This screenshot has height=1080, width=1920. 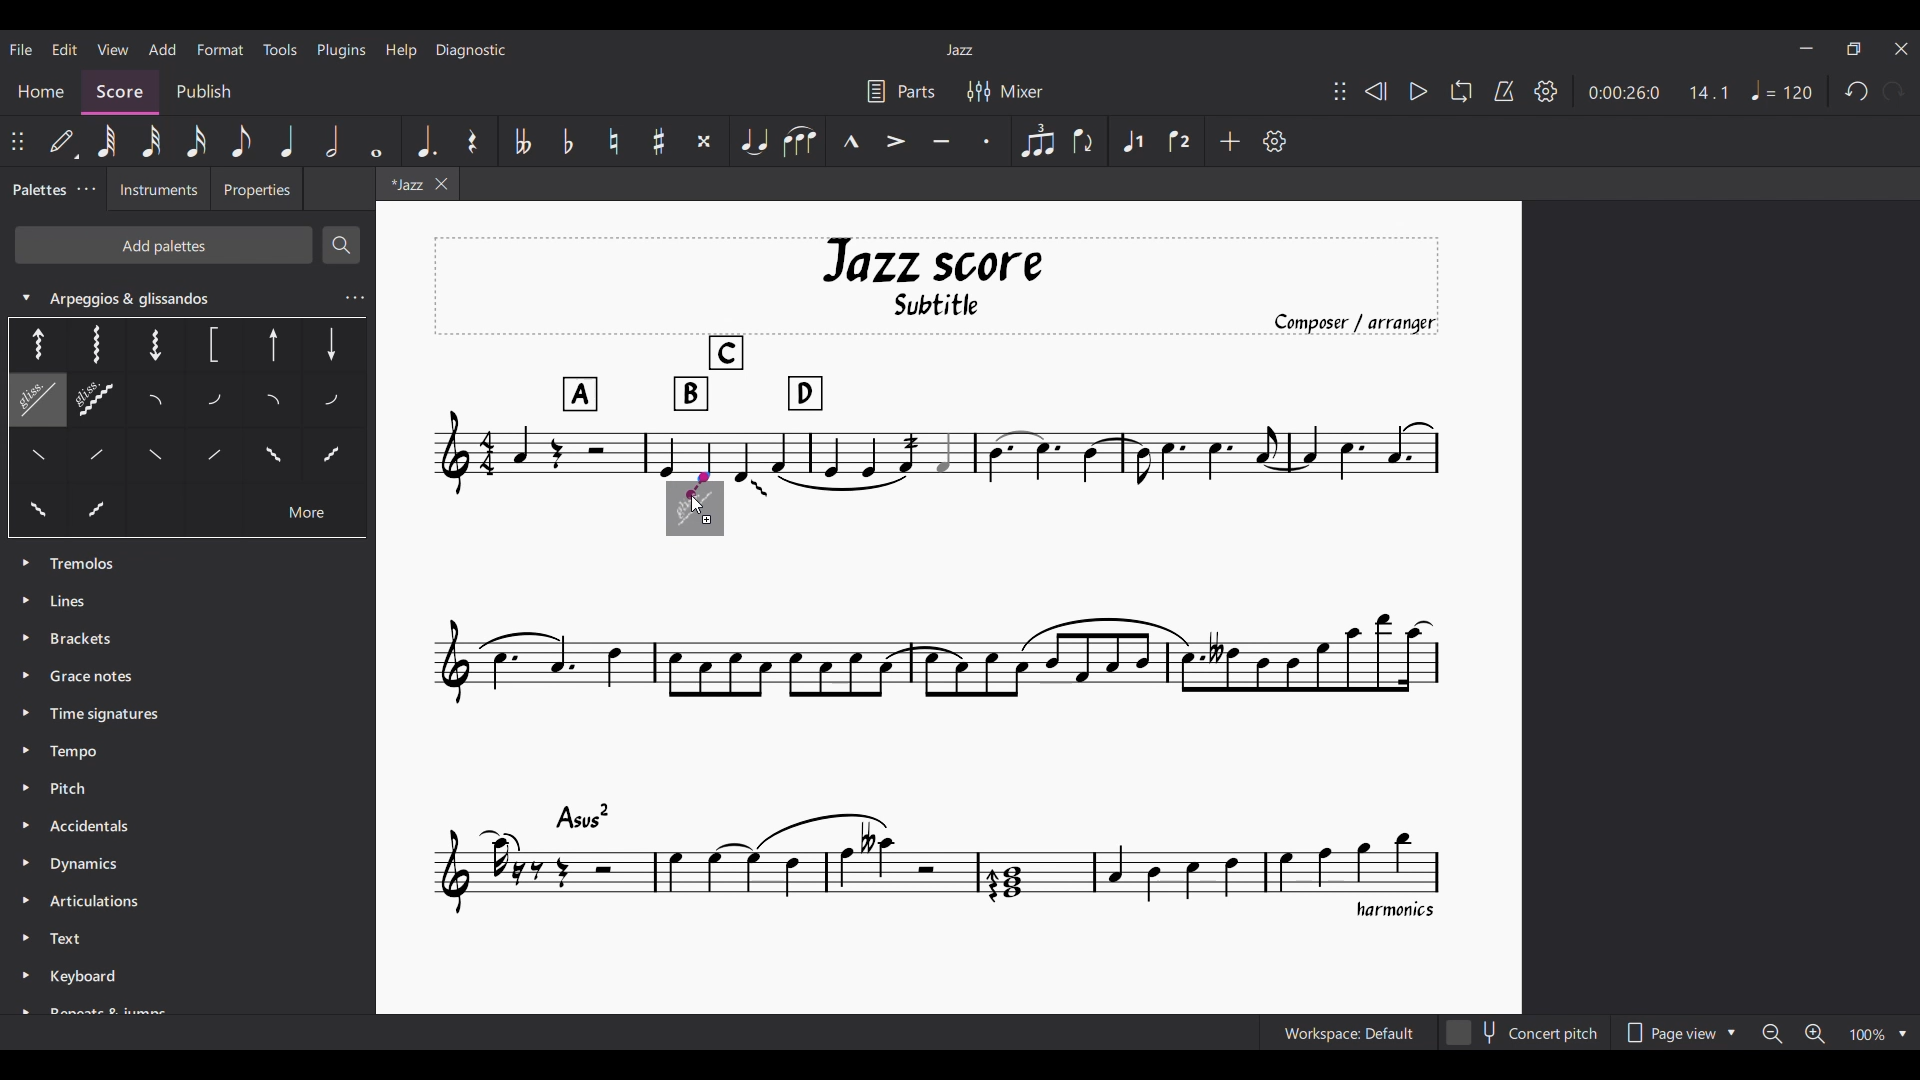 I want to click on Augmentation dot, so click(x=425, y=141).